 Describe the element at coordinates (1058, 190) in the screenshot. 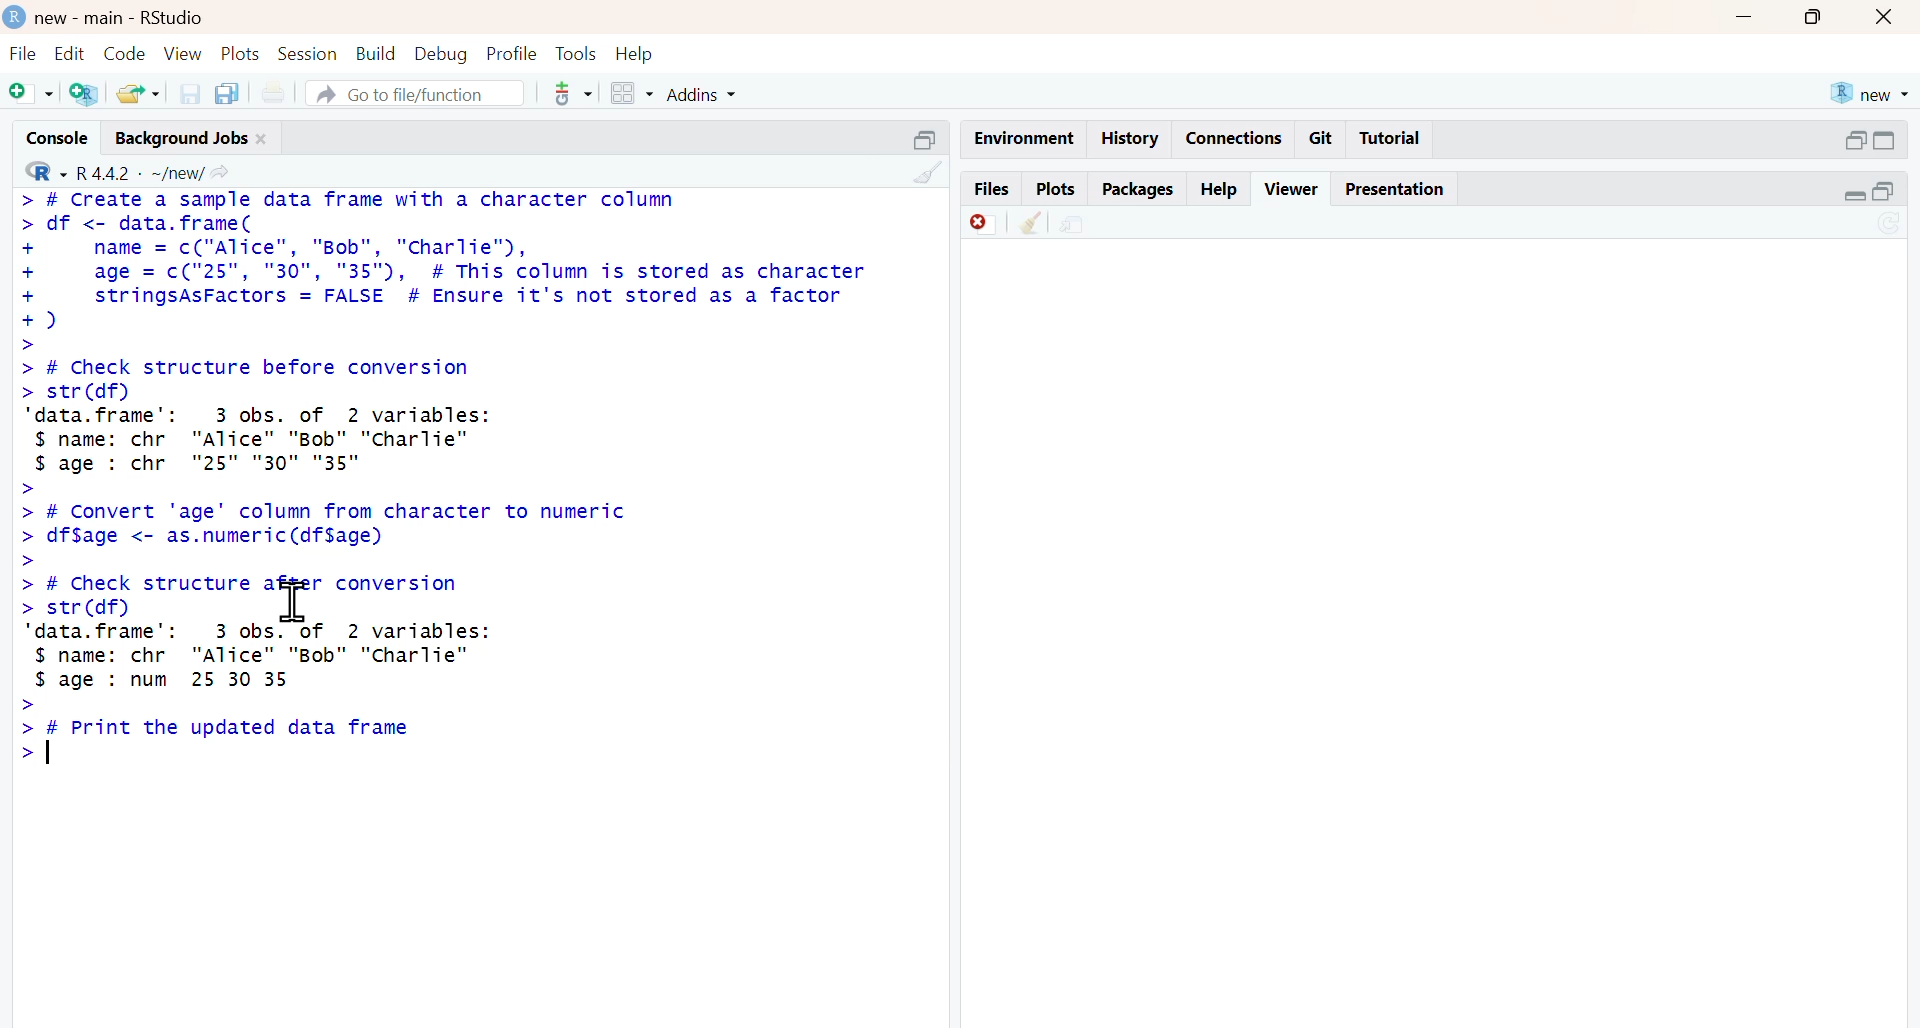

I see `plots` at that location.